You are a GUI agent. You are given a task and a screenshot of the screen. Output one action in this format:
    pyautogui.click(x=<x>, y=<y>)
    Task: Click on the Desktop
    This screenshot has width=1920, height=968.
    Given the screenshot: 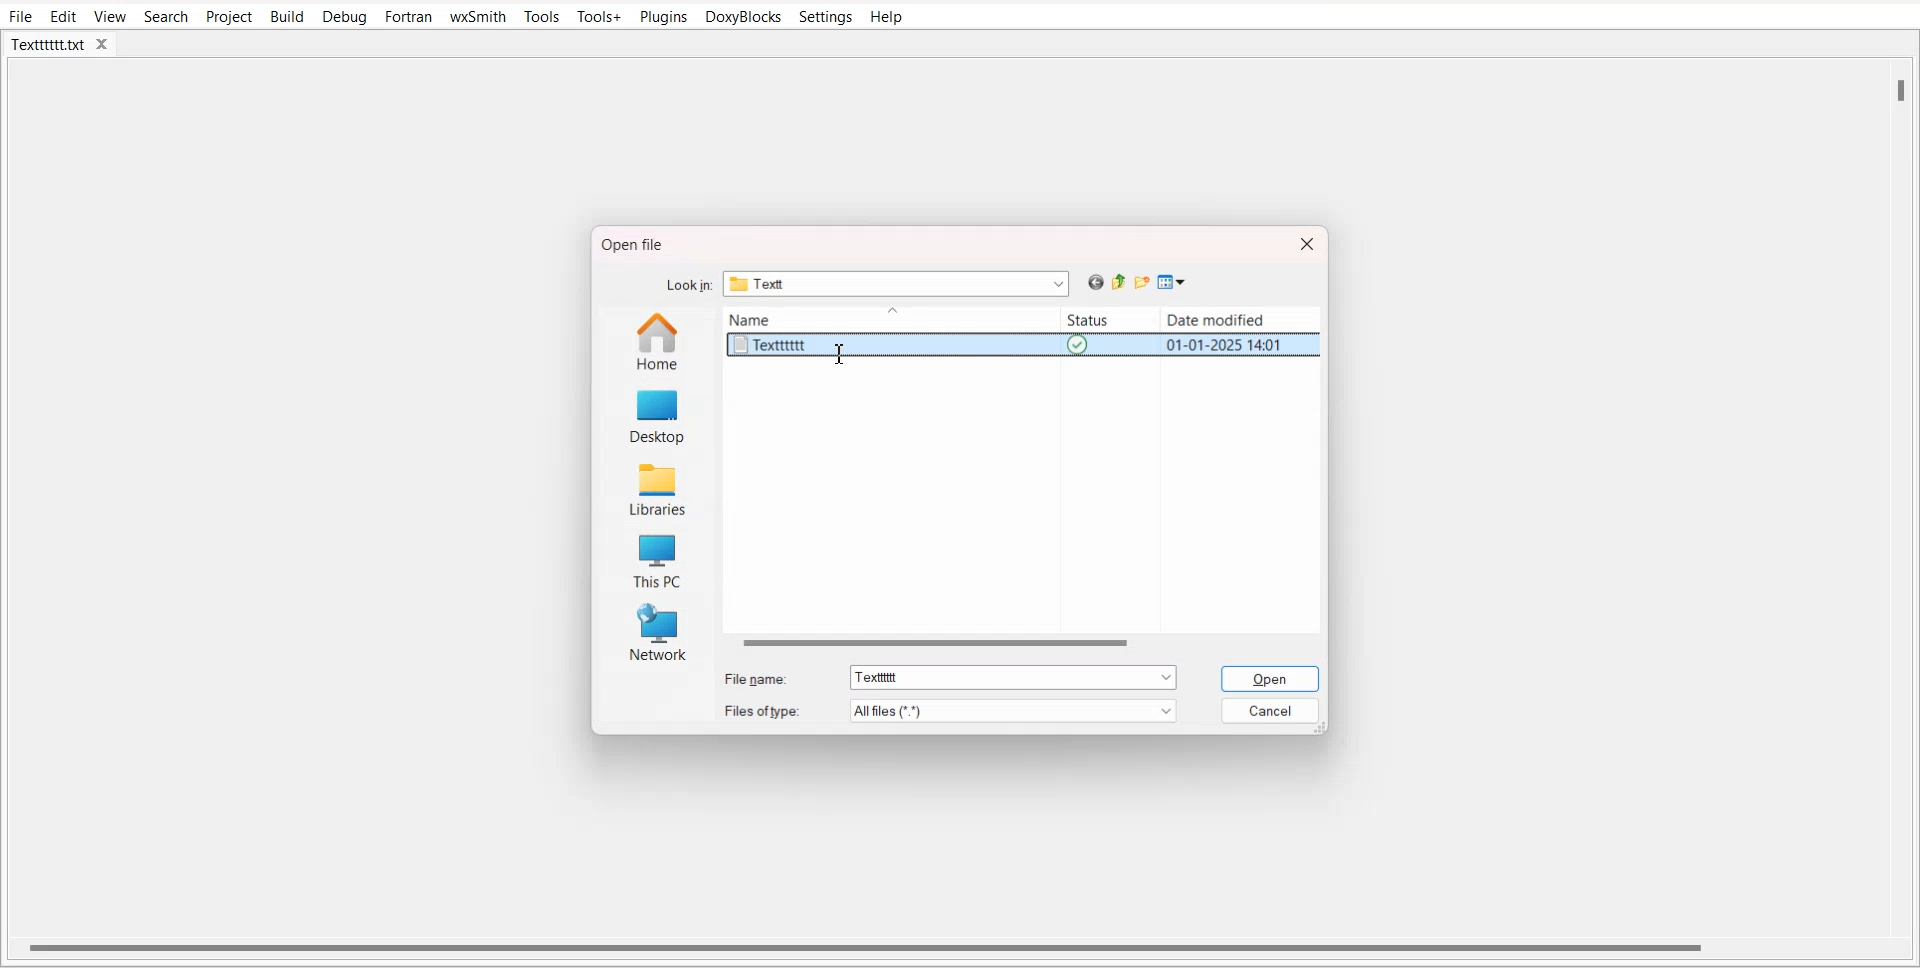 What is the action you would take?
    pyautogui.click(x=662, y=415)
    